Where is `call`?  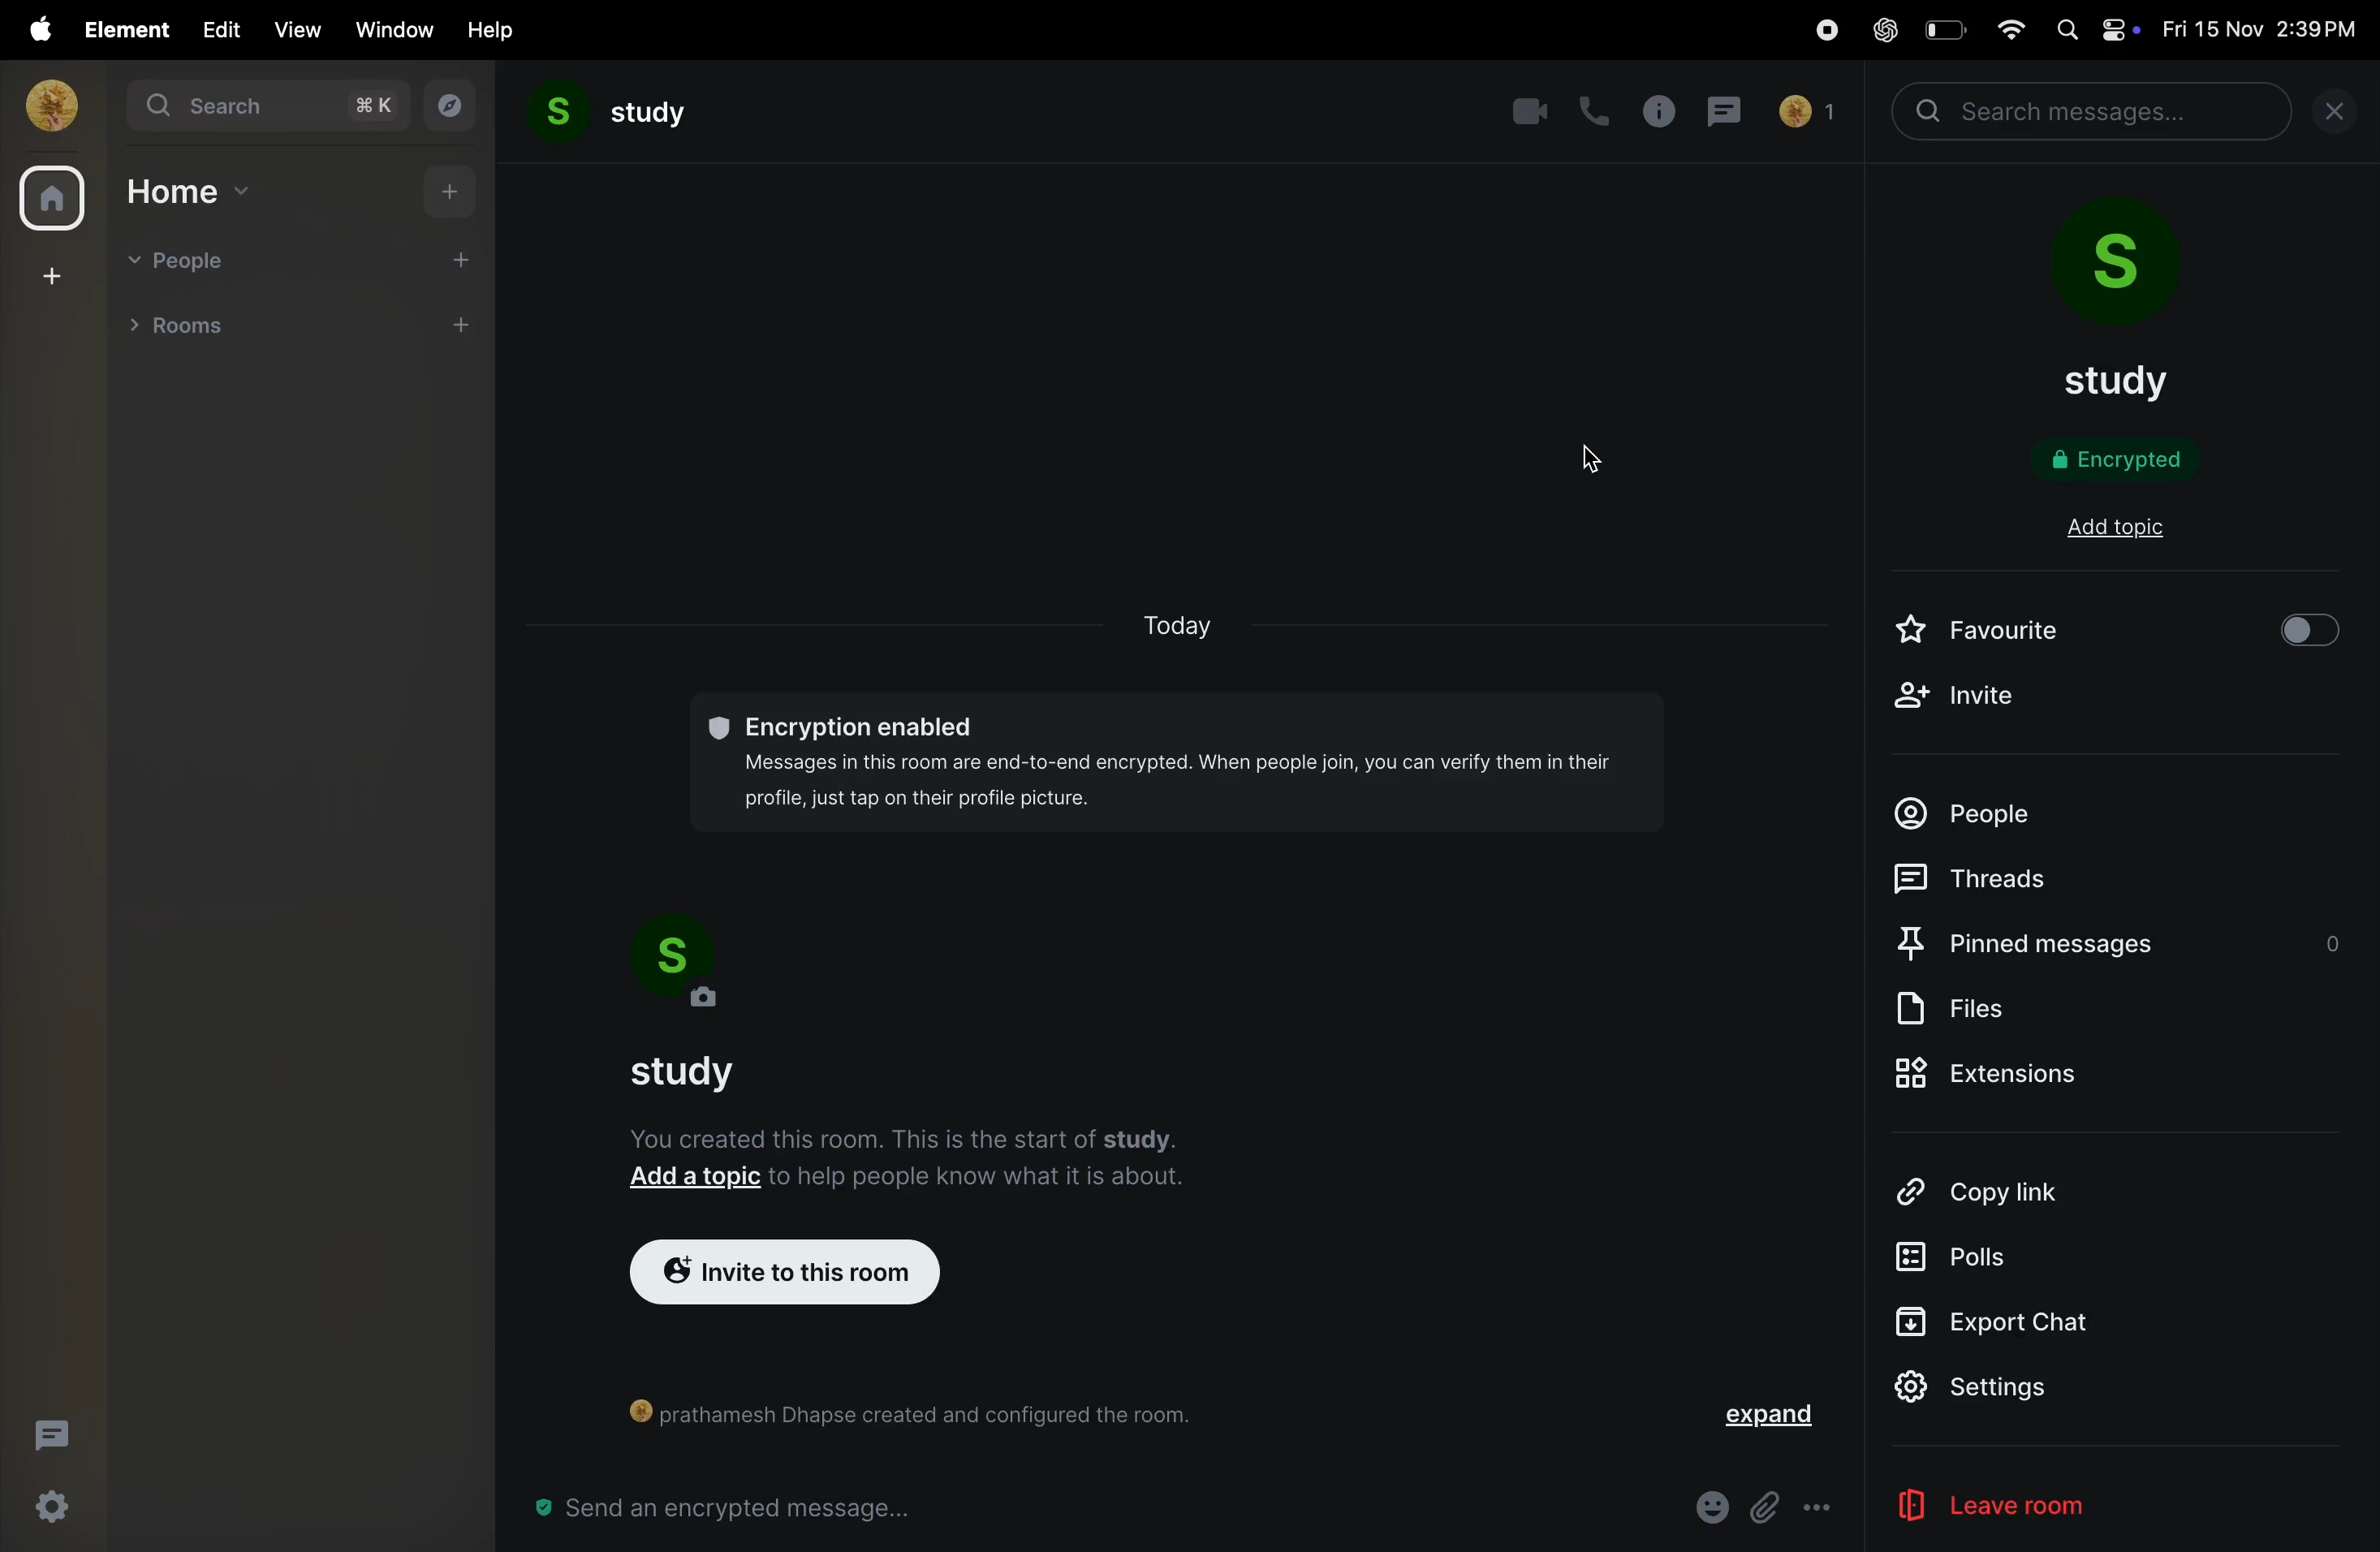 call is located at coordinates (1595, 114).